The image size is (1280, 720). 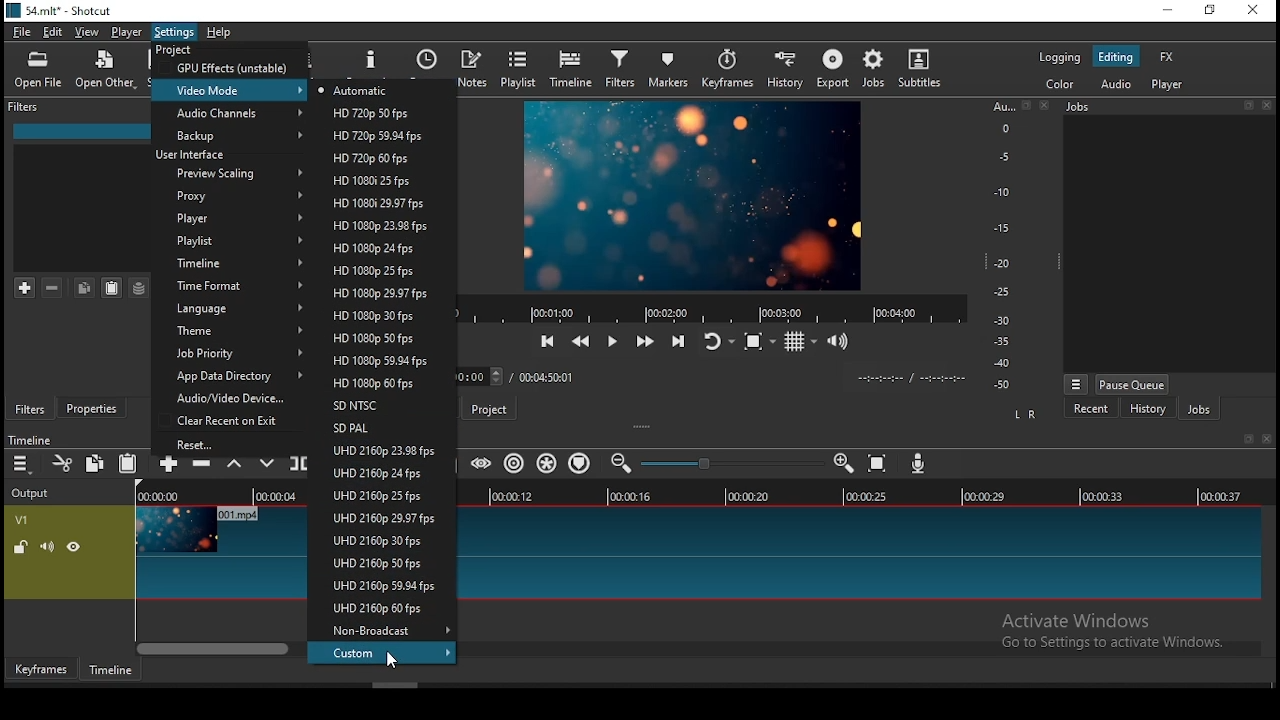 What do you see at coordinates (998, 127) in the screenshot?
I see `o` at bounding box center [998, 127].